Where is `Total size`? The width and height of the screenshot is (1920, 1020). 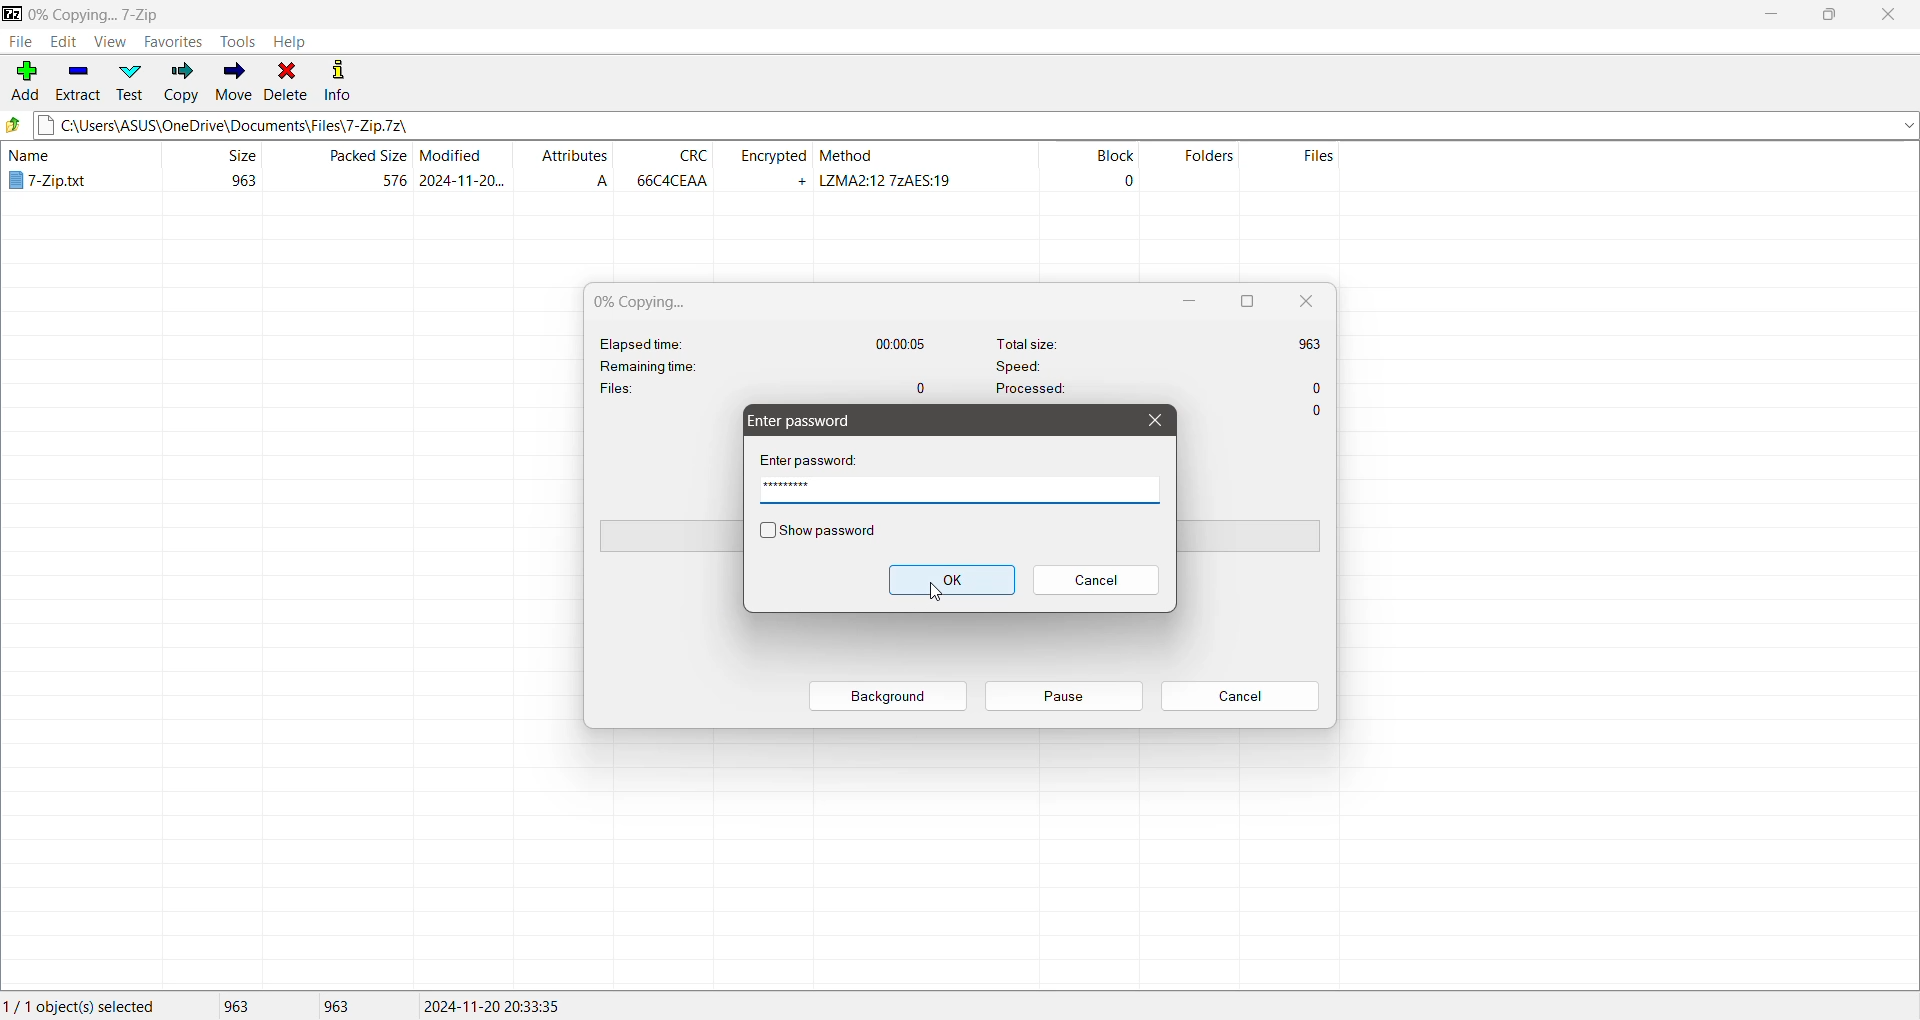 Total size is located at coordinates (1159, 341).